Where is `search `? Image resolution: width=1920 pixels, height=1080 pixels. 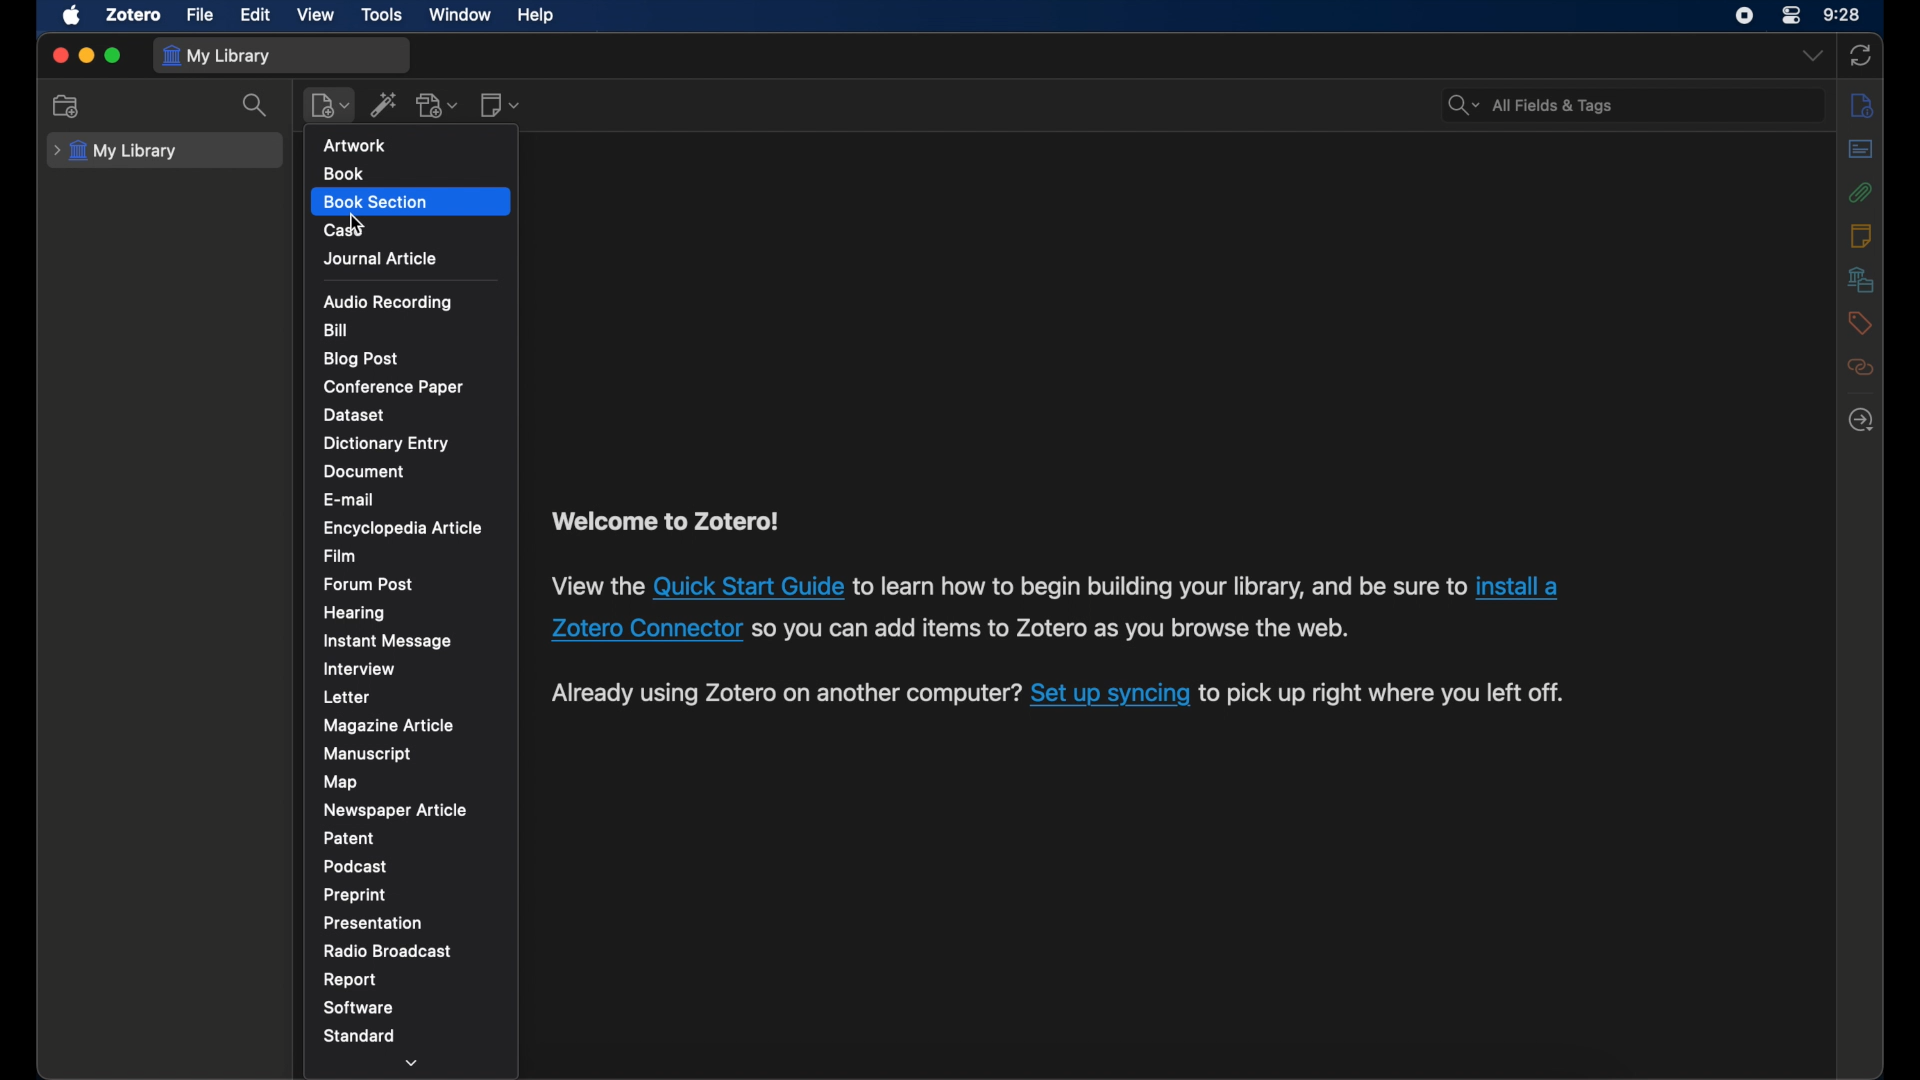 search  is located at coordinates (1530, 106).